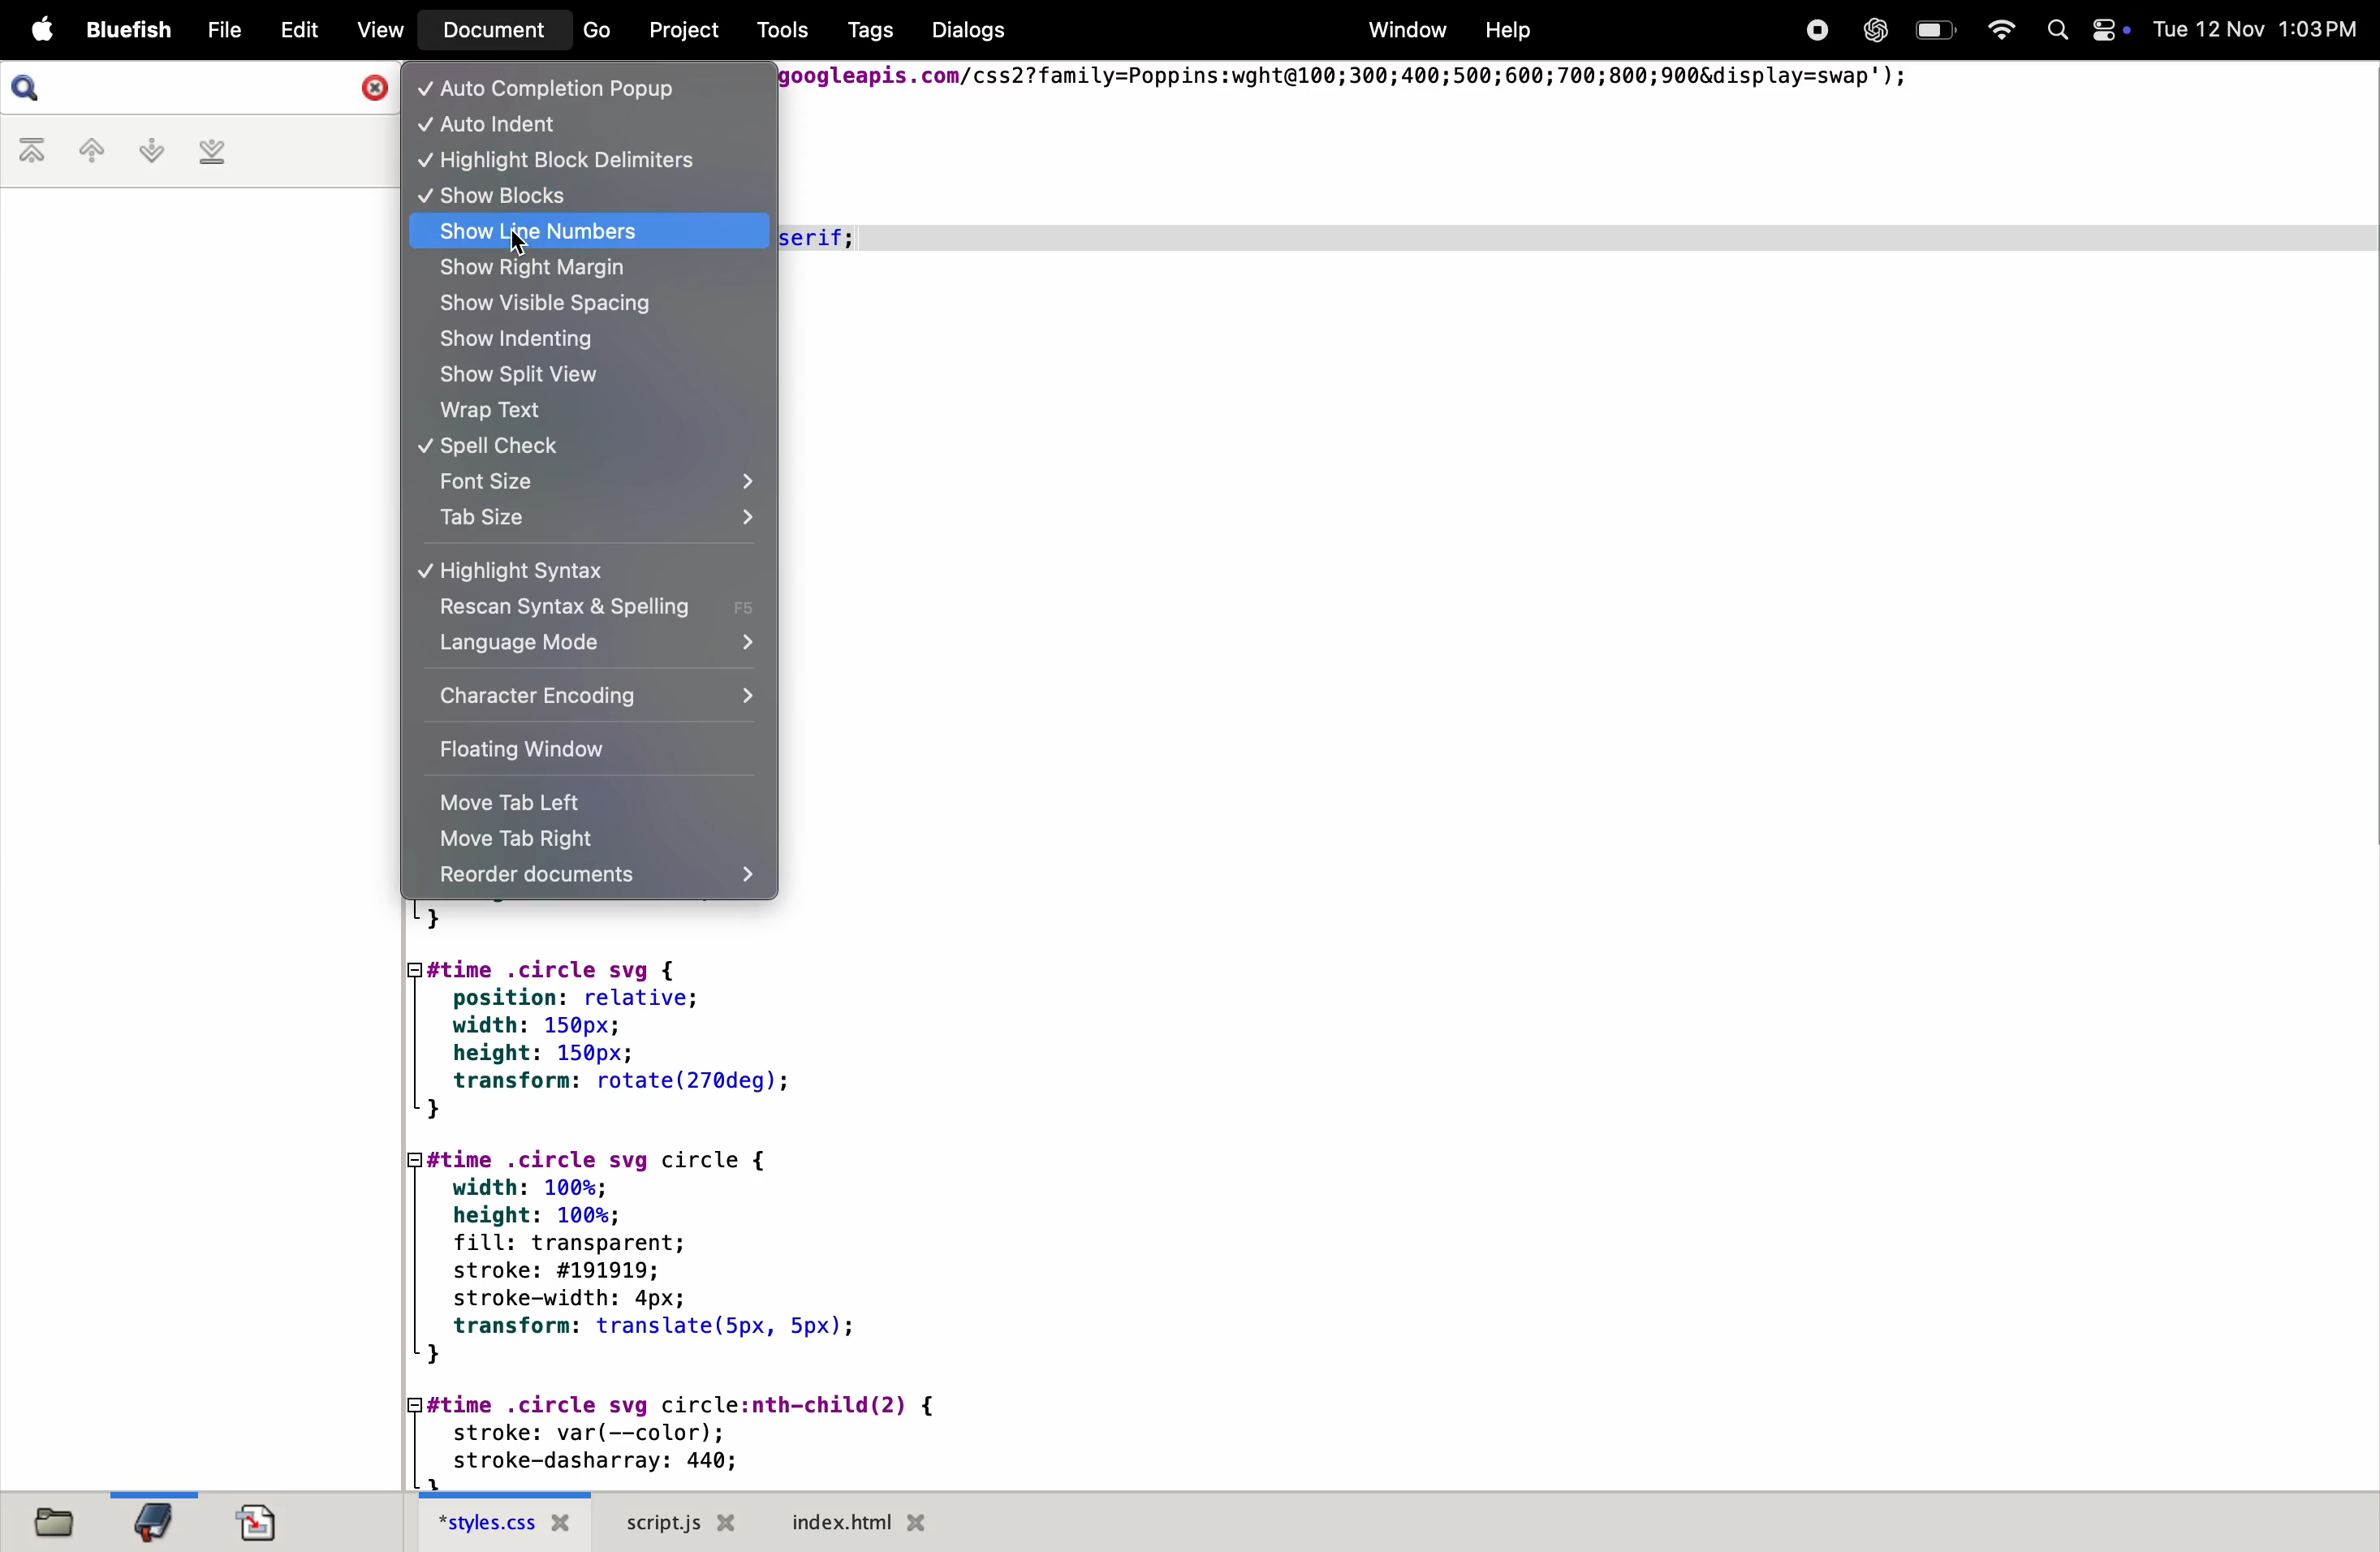  Describe the element at coordinates (122, 30) in the screenshot. I see `Bluefish` at that location.